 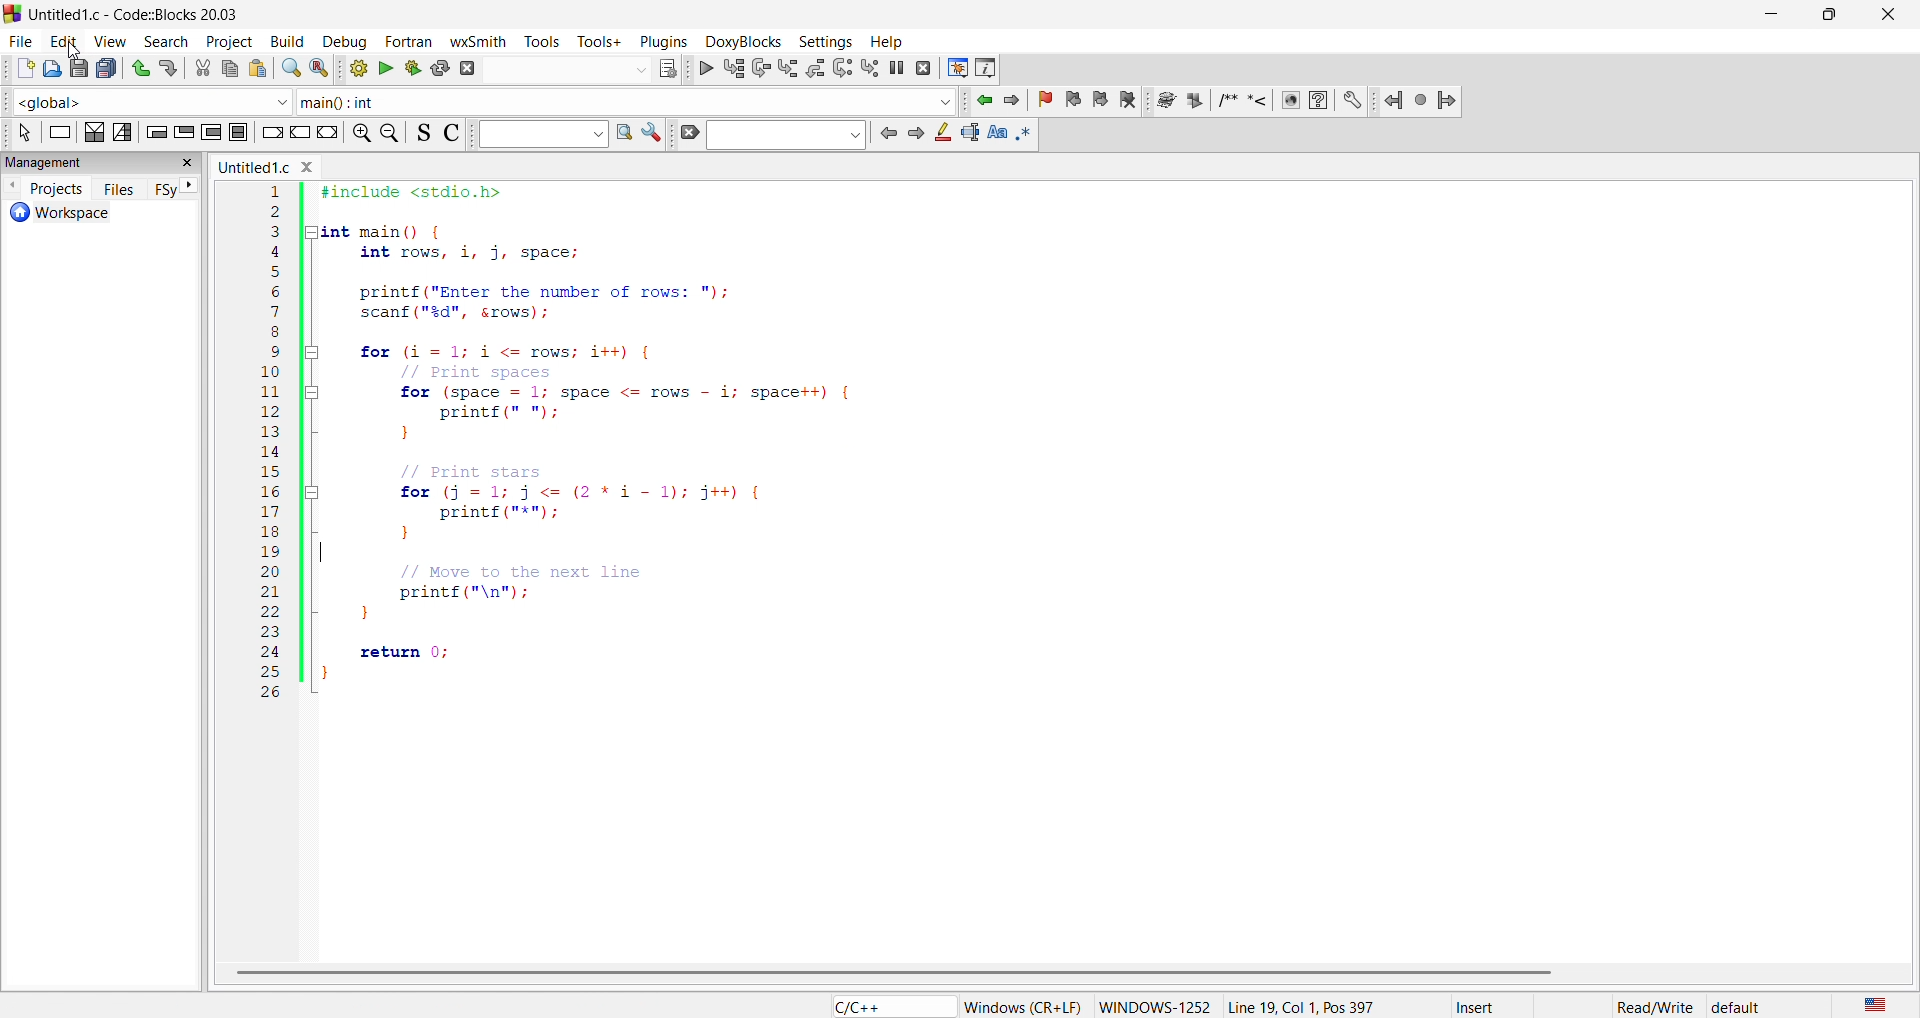 What do you see at coordinates (660, 39) in the screenshot?
I see `pllugins` at bounding box center [660, 39].